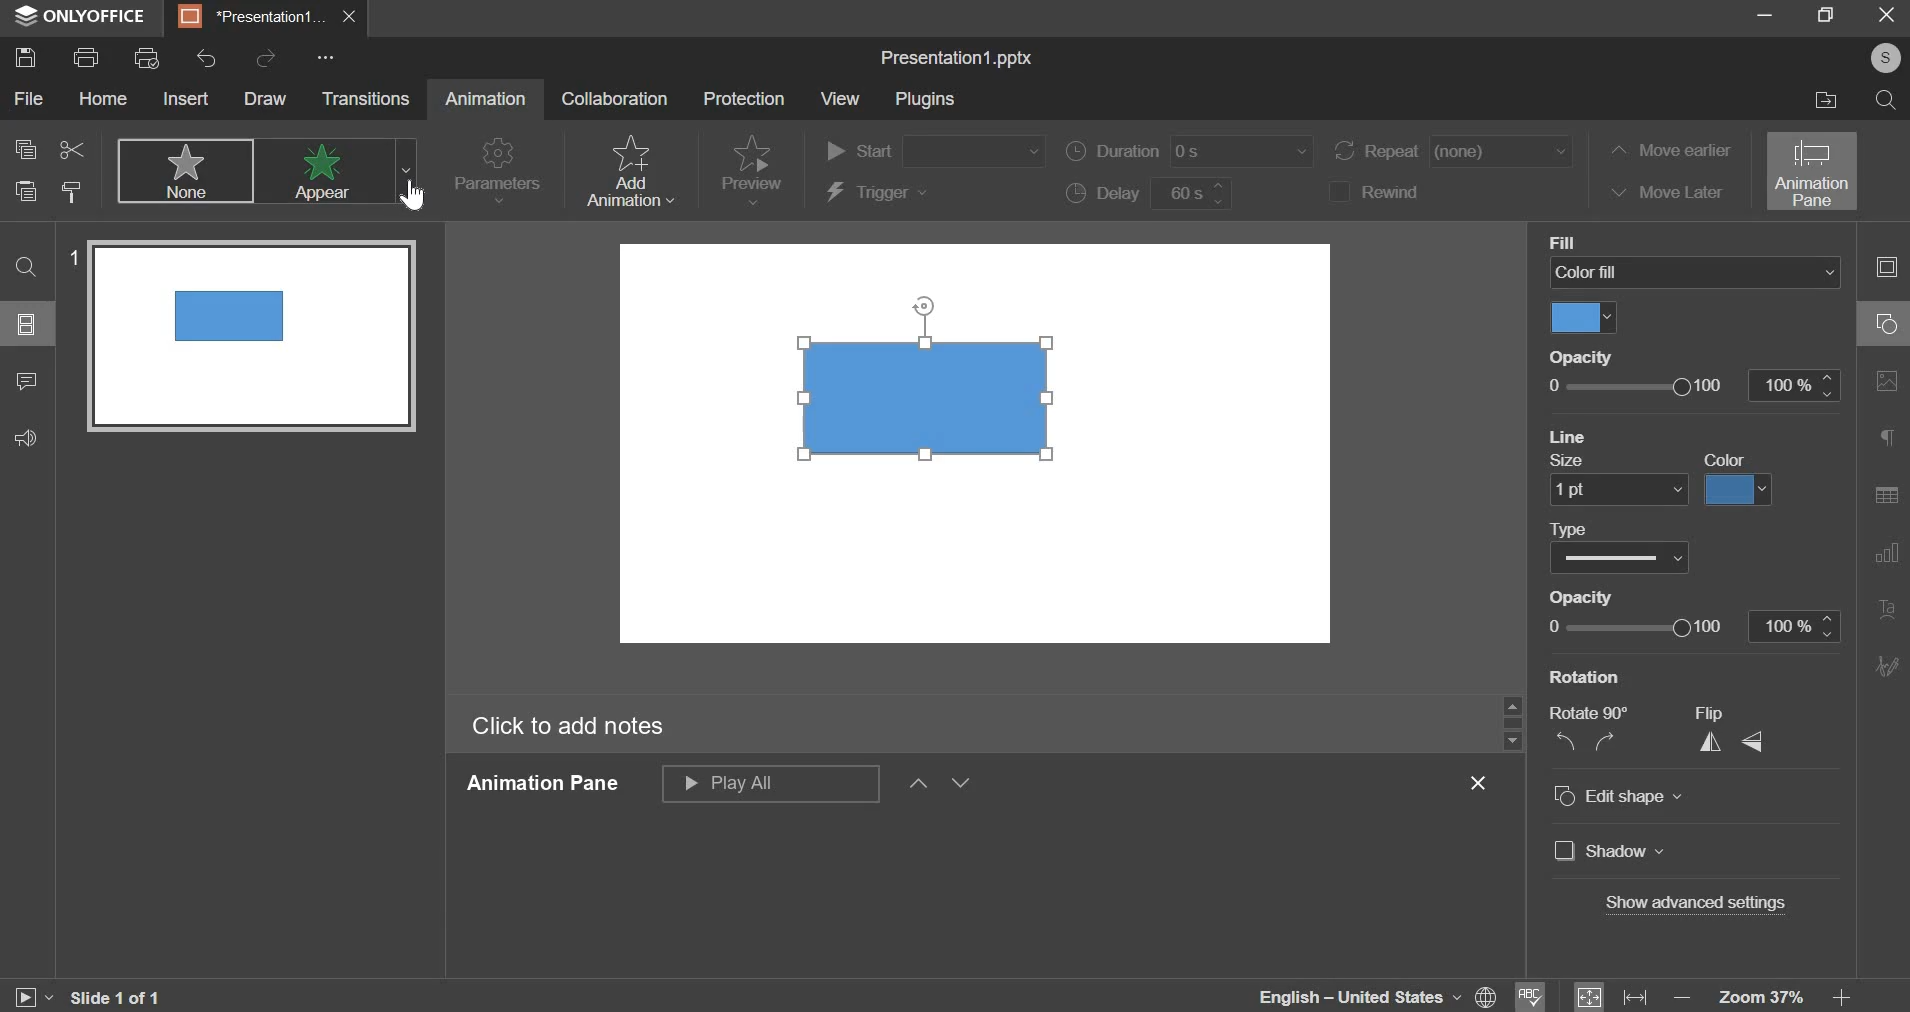  What do you see at coordinates (1573, 460) in the screenshot?
I see `size` at bounding box center [1573, 460].